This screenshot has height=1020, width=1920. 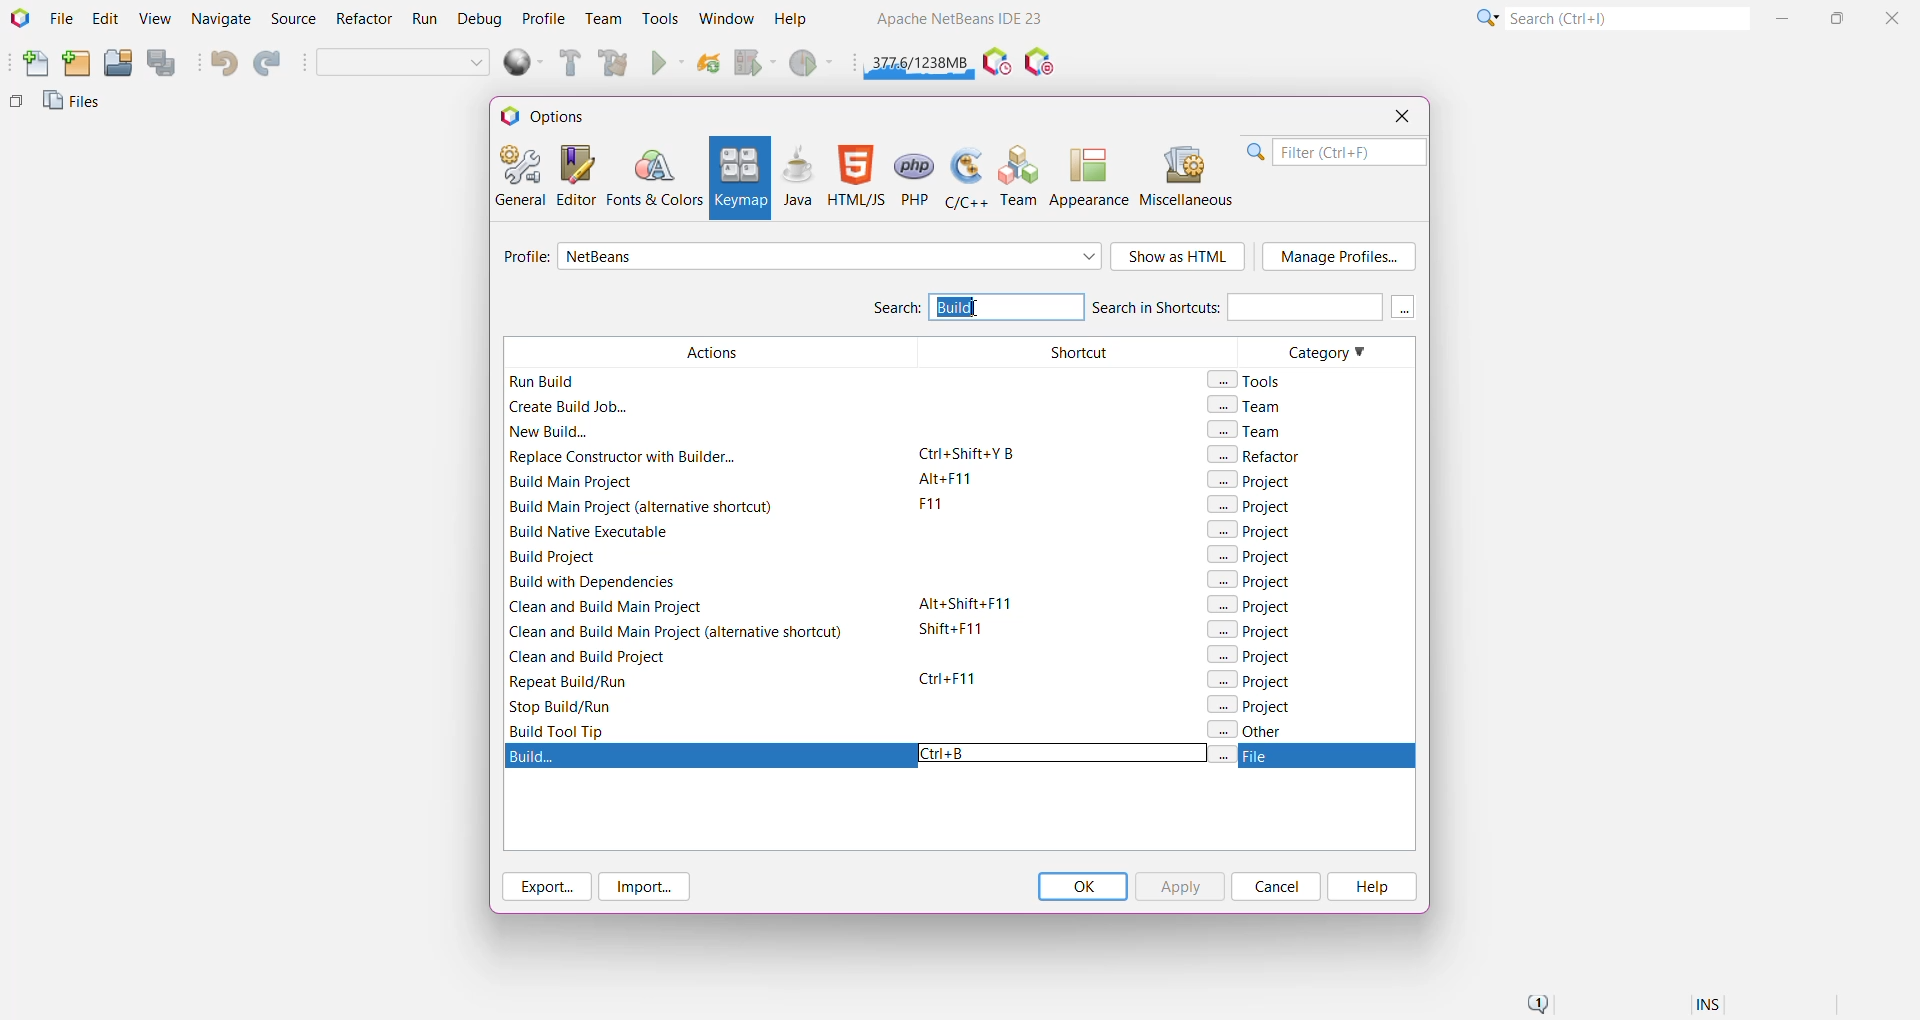 What do you see at coordinates (726, 18) in the screenshot?
I see `Window` at bounding box center [726, 18].